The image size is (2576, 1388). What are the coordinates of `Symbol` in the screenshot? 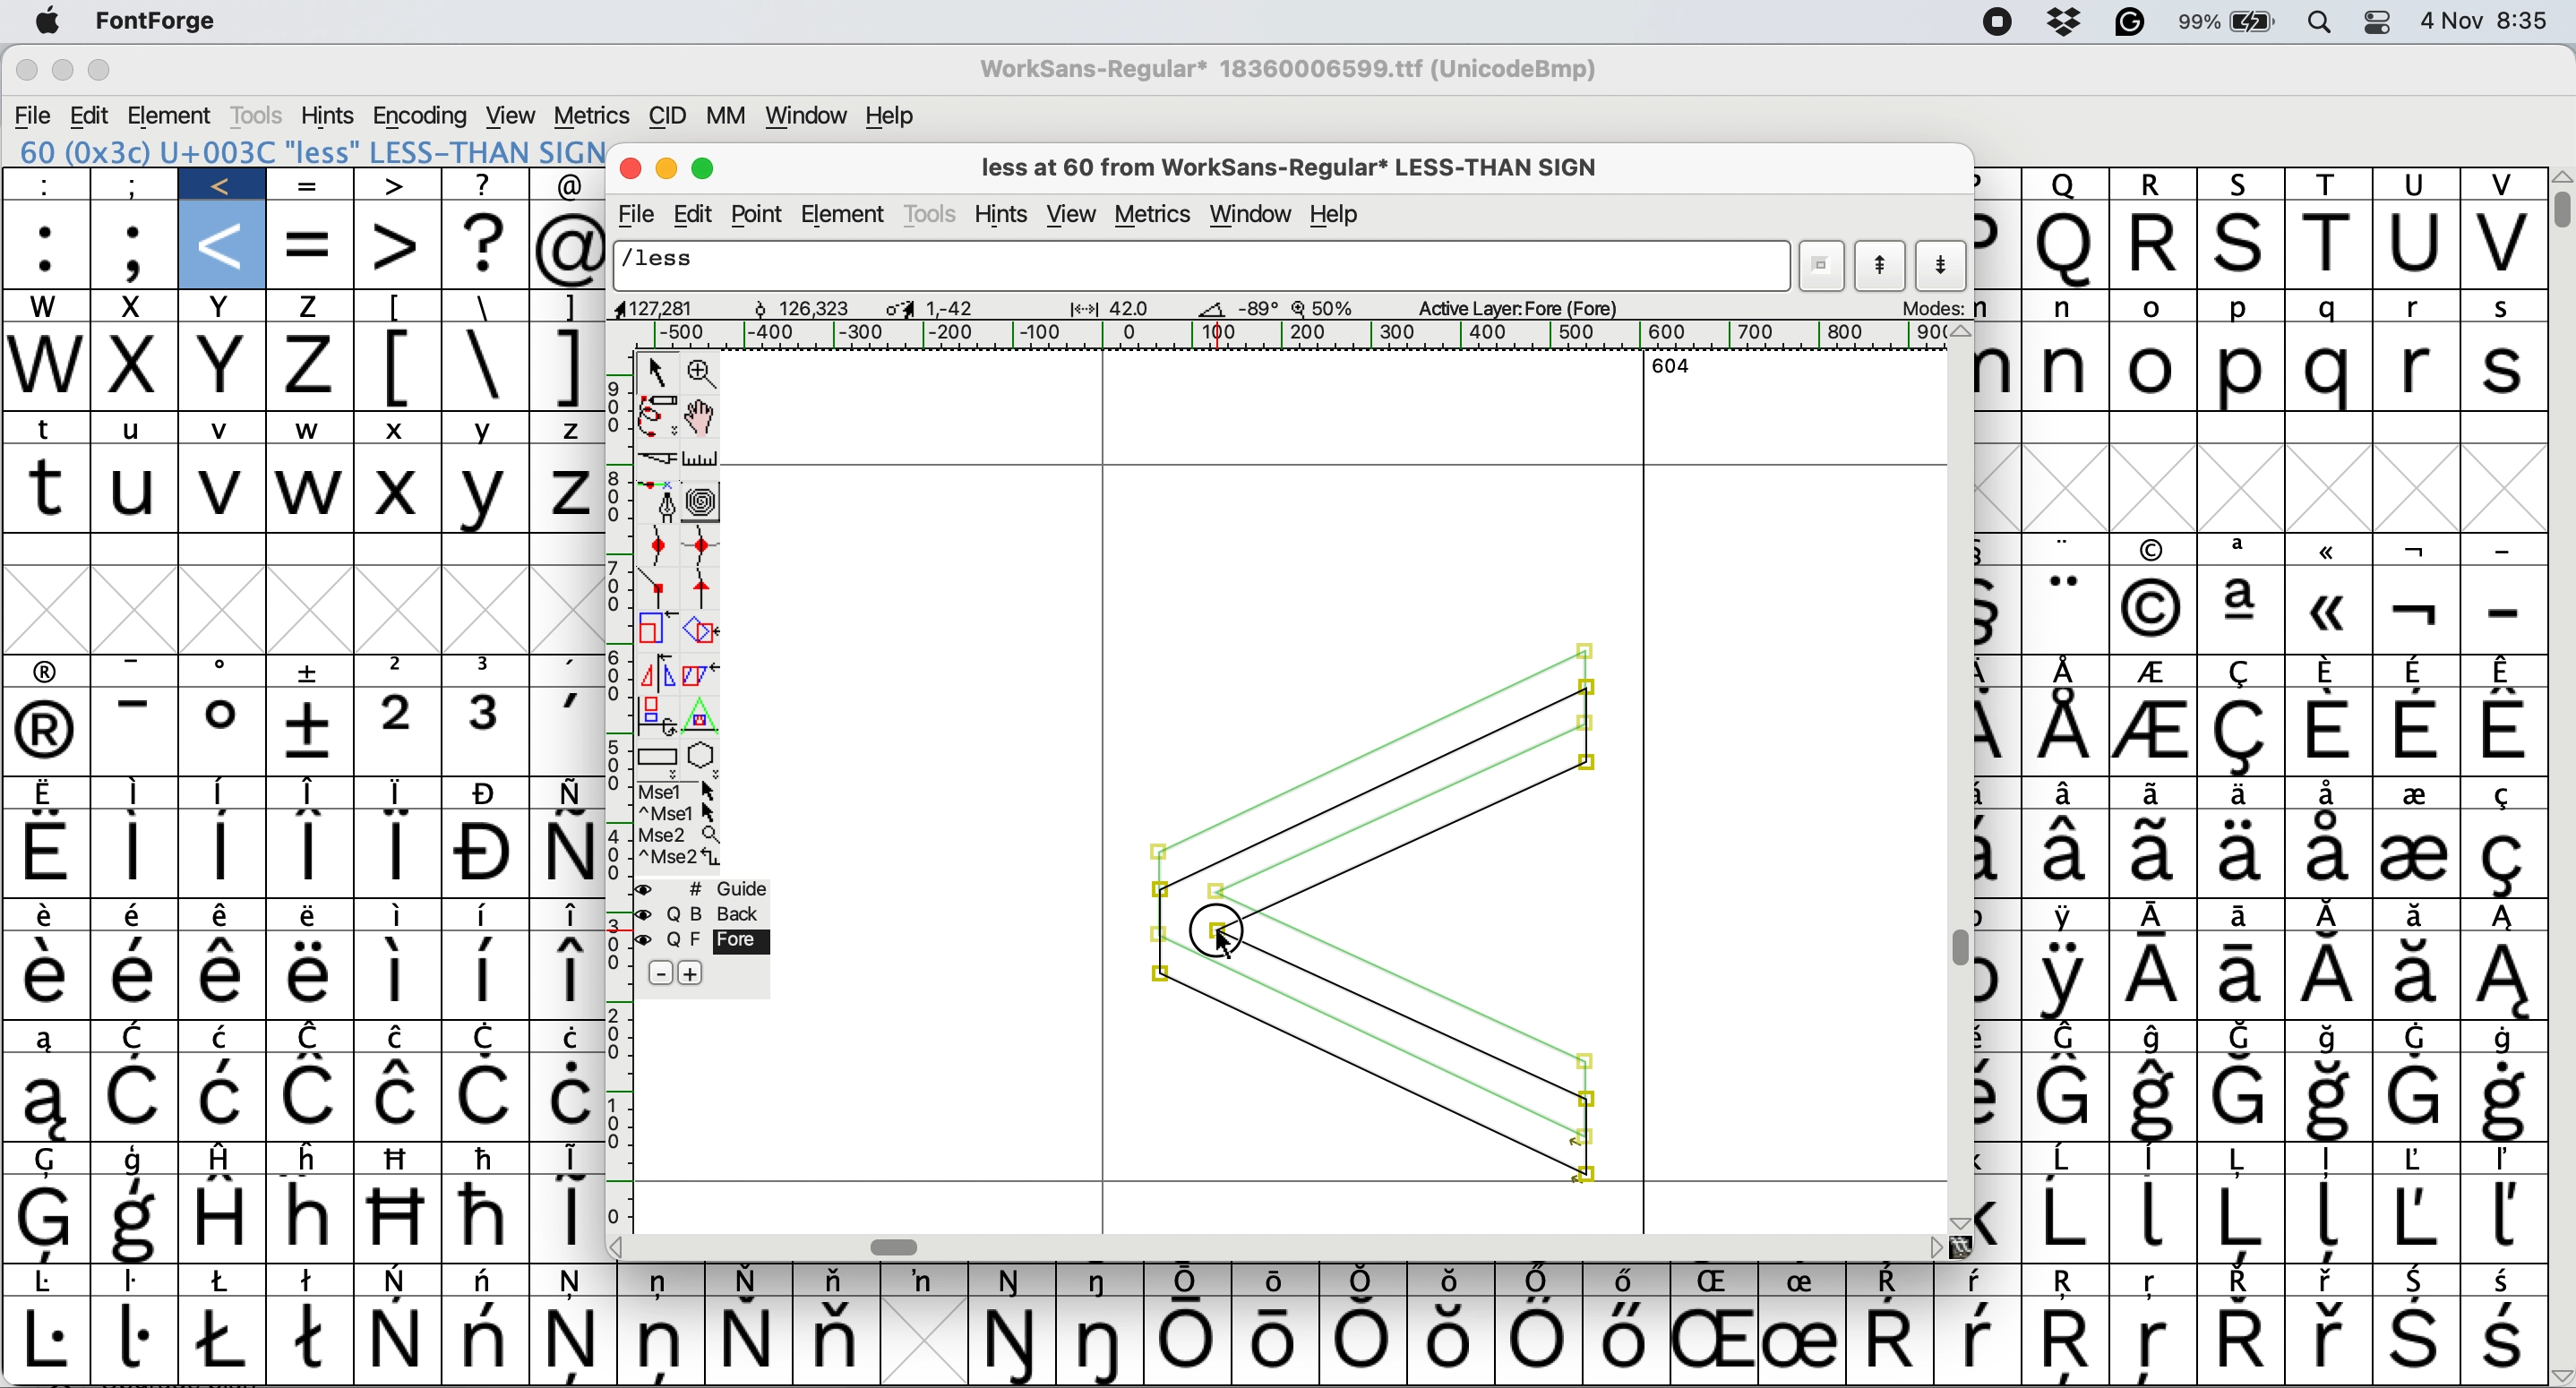 It's located at (2153, 791).